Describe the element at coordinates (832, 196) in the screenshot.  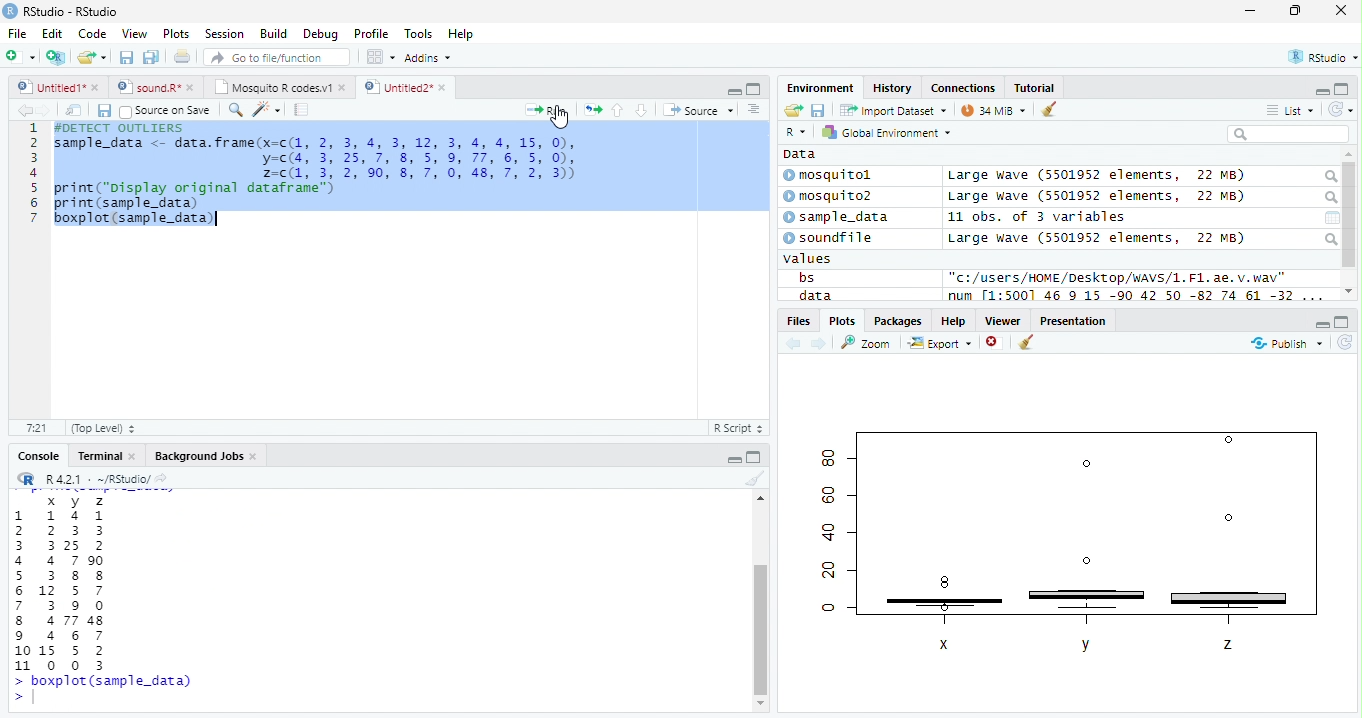
I see `mosquito2` at that location.